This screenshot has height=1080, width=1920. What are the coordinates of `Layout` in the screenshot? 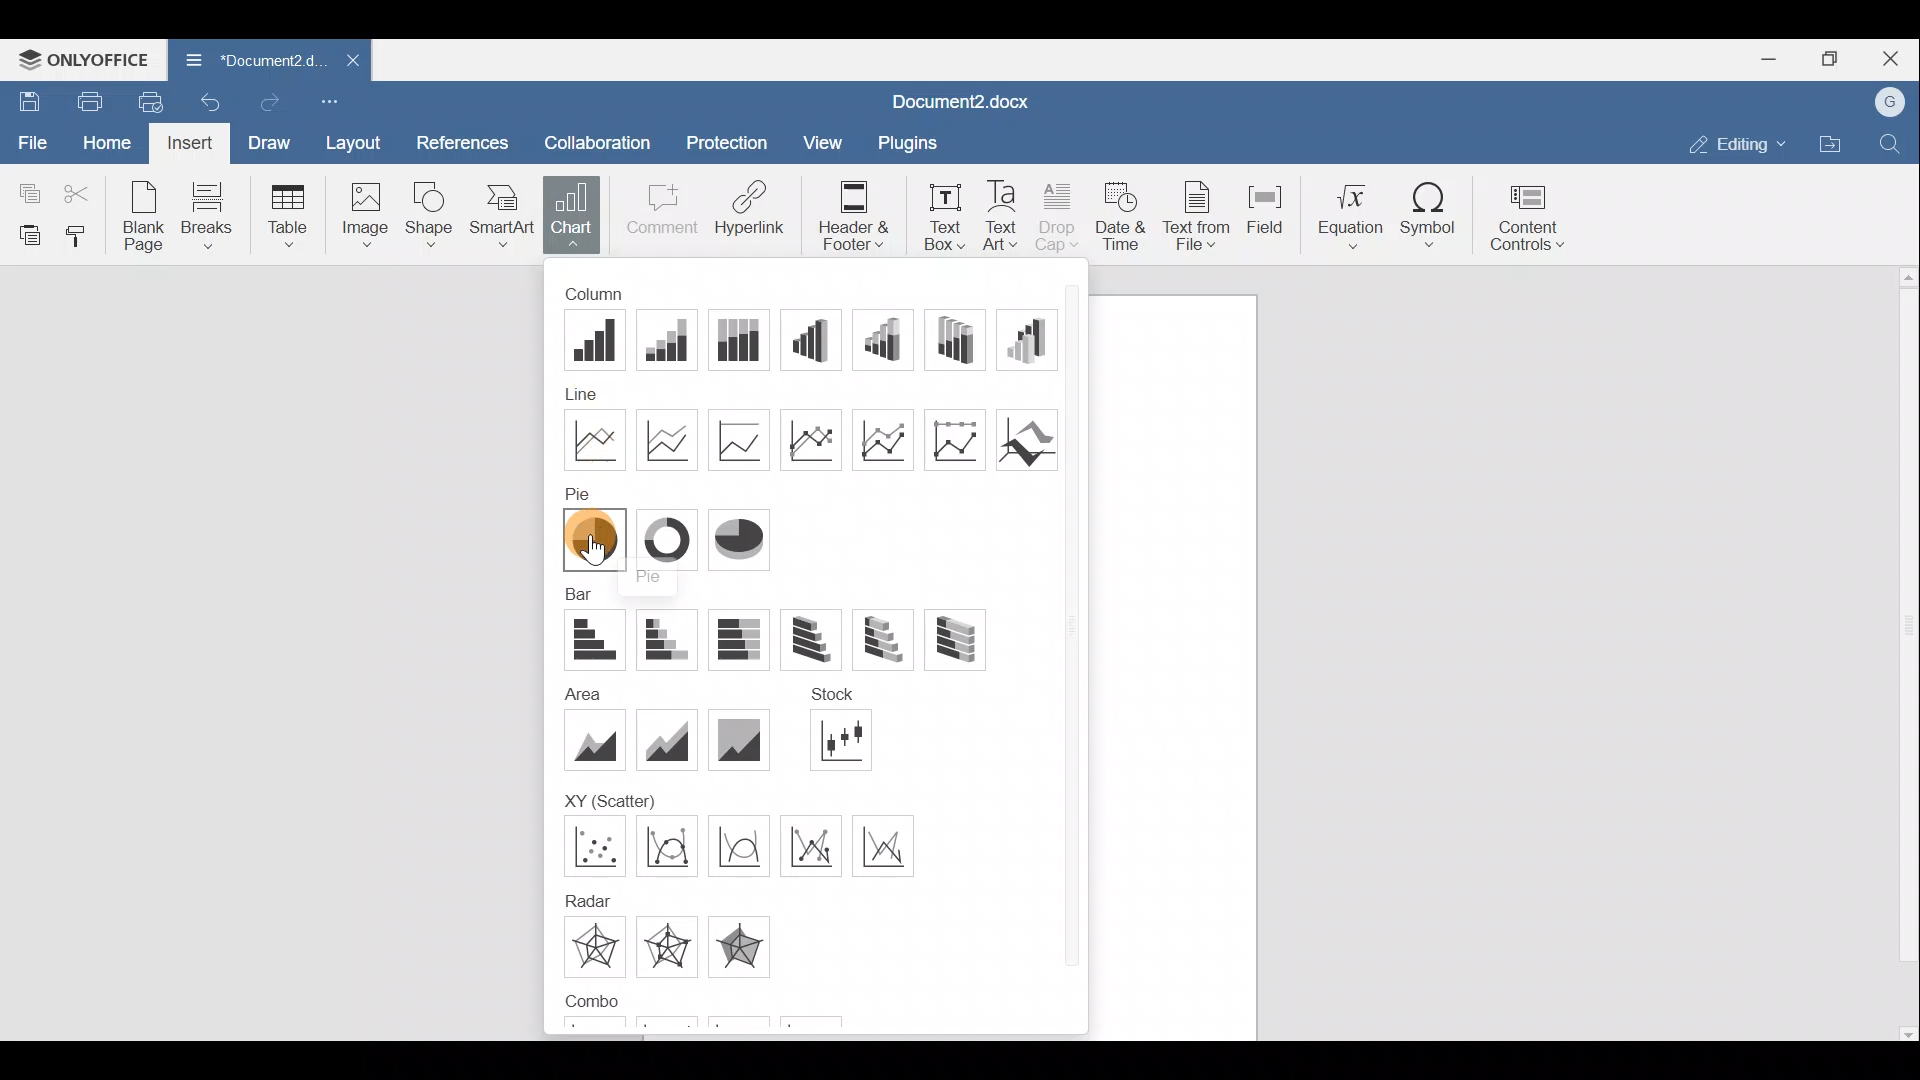 It's located at (353, 145).